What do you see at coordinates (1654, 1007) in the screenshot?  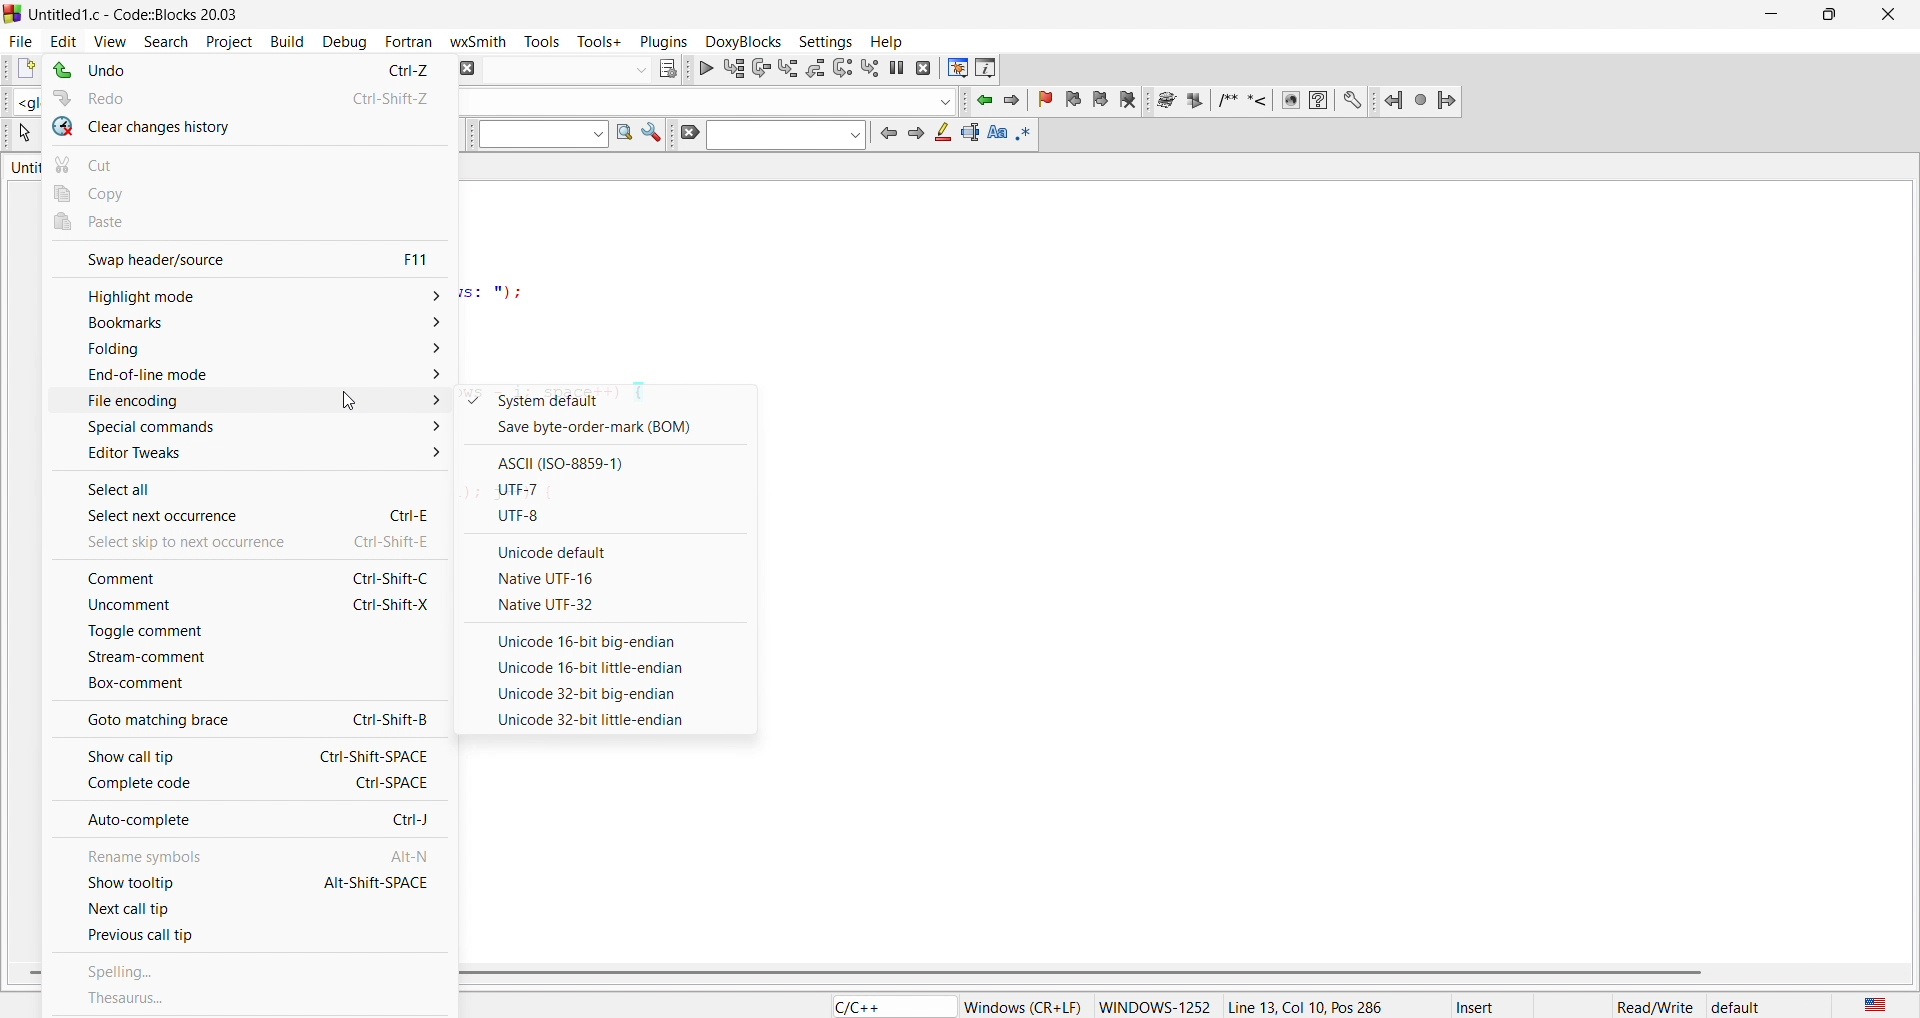 I see `Read/Write` at bounding box center [1654, 1007].